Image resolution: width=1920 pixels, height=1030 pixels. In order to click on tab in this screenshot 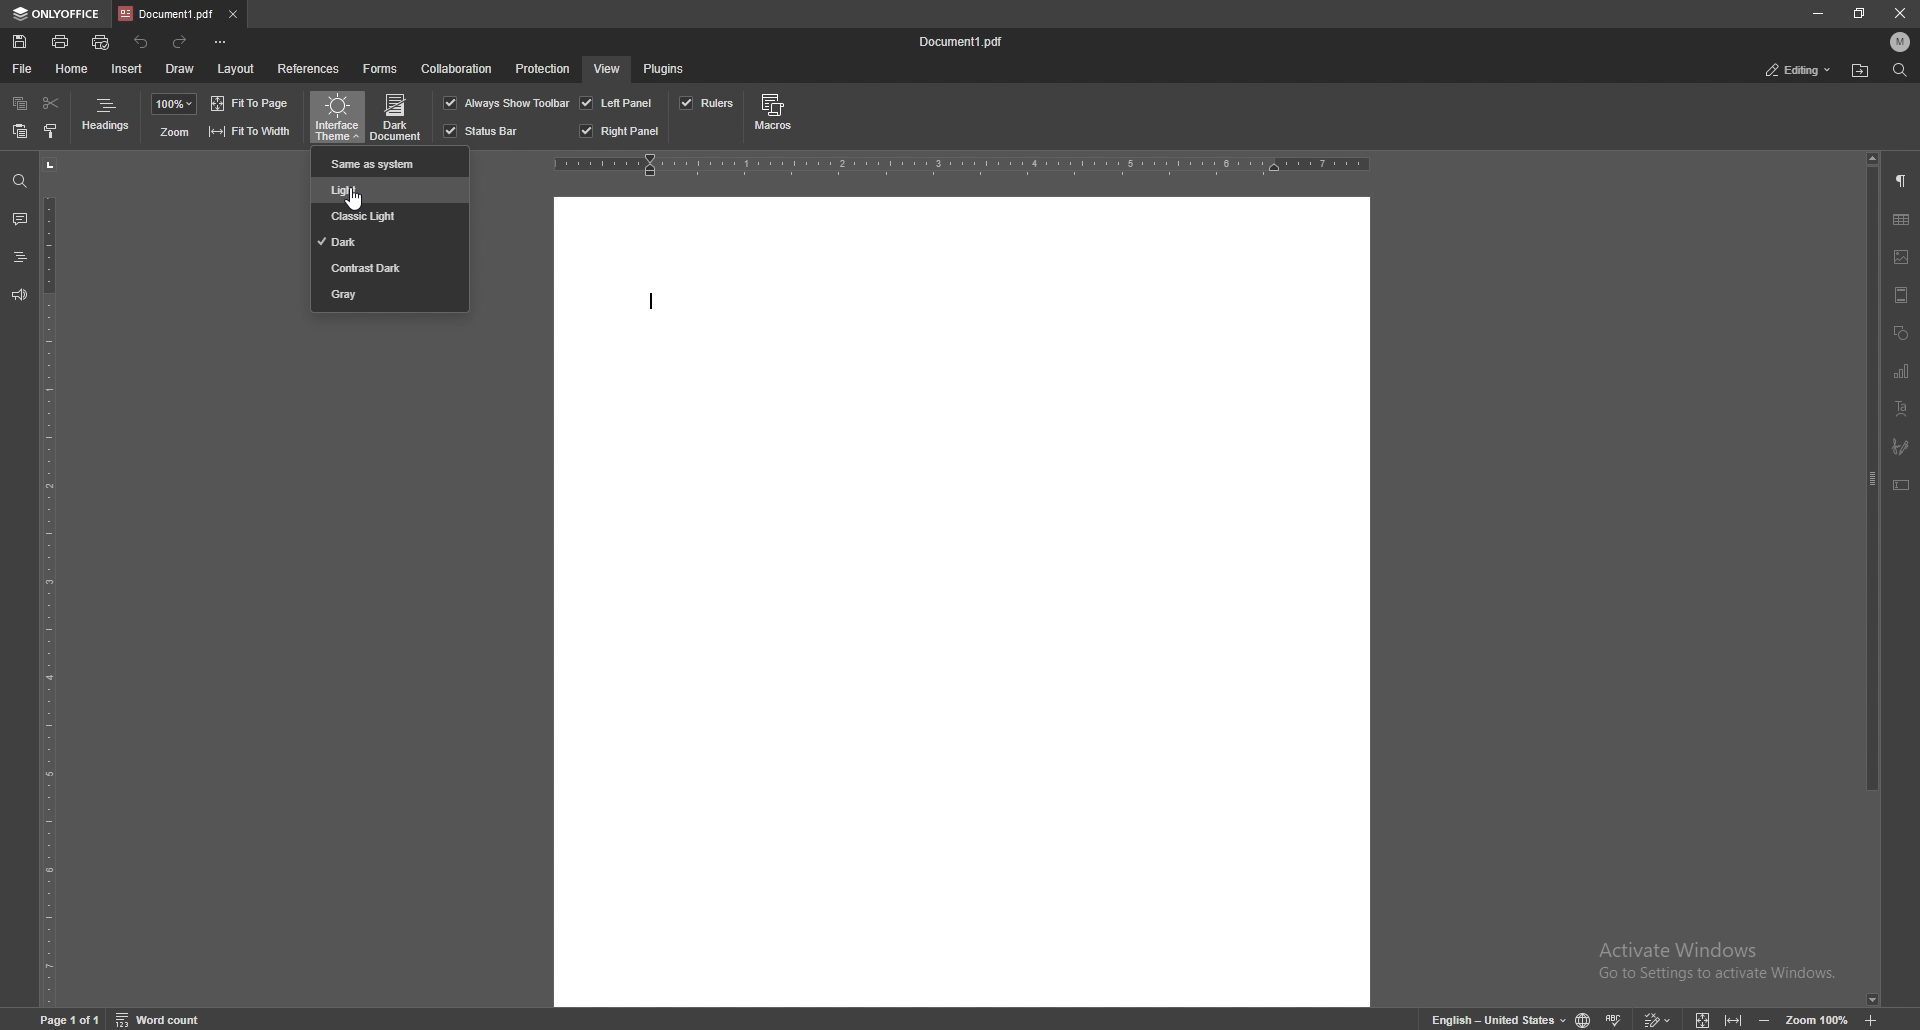, I will do `click(165, 14)`.